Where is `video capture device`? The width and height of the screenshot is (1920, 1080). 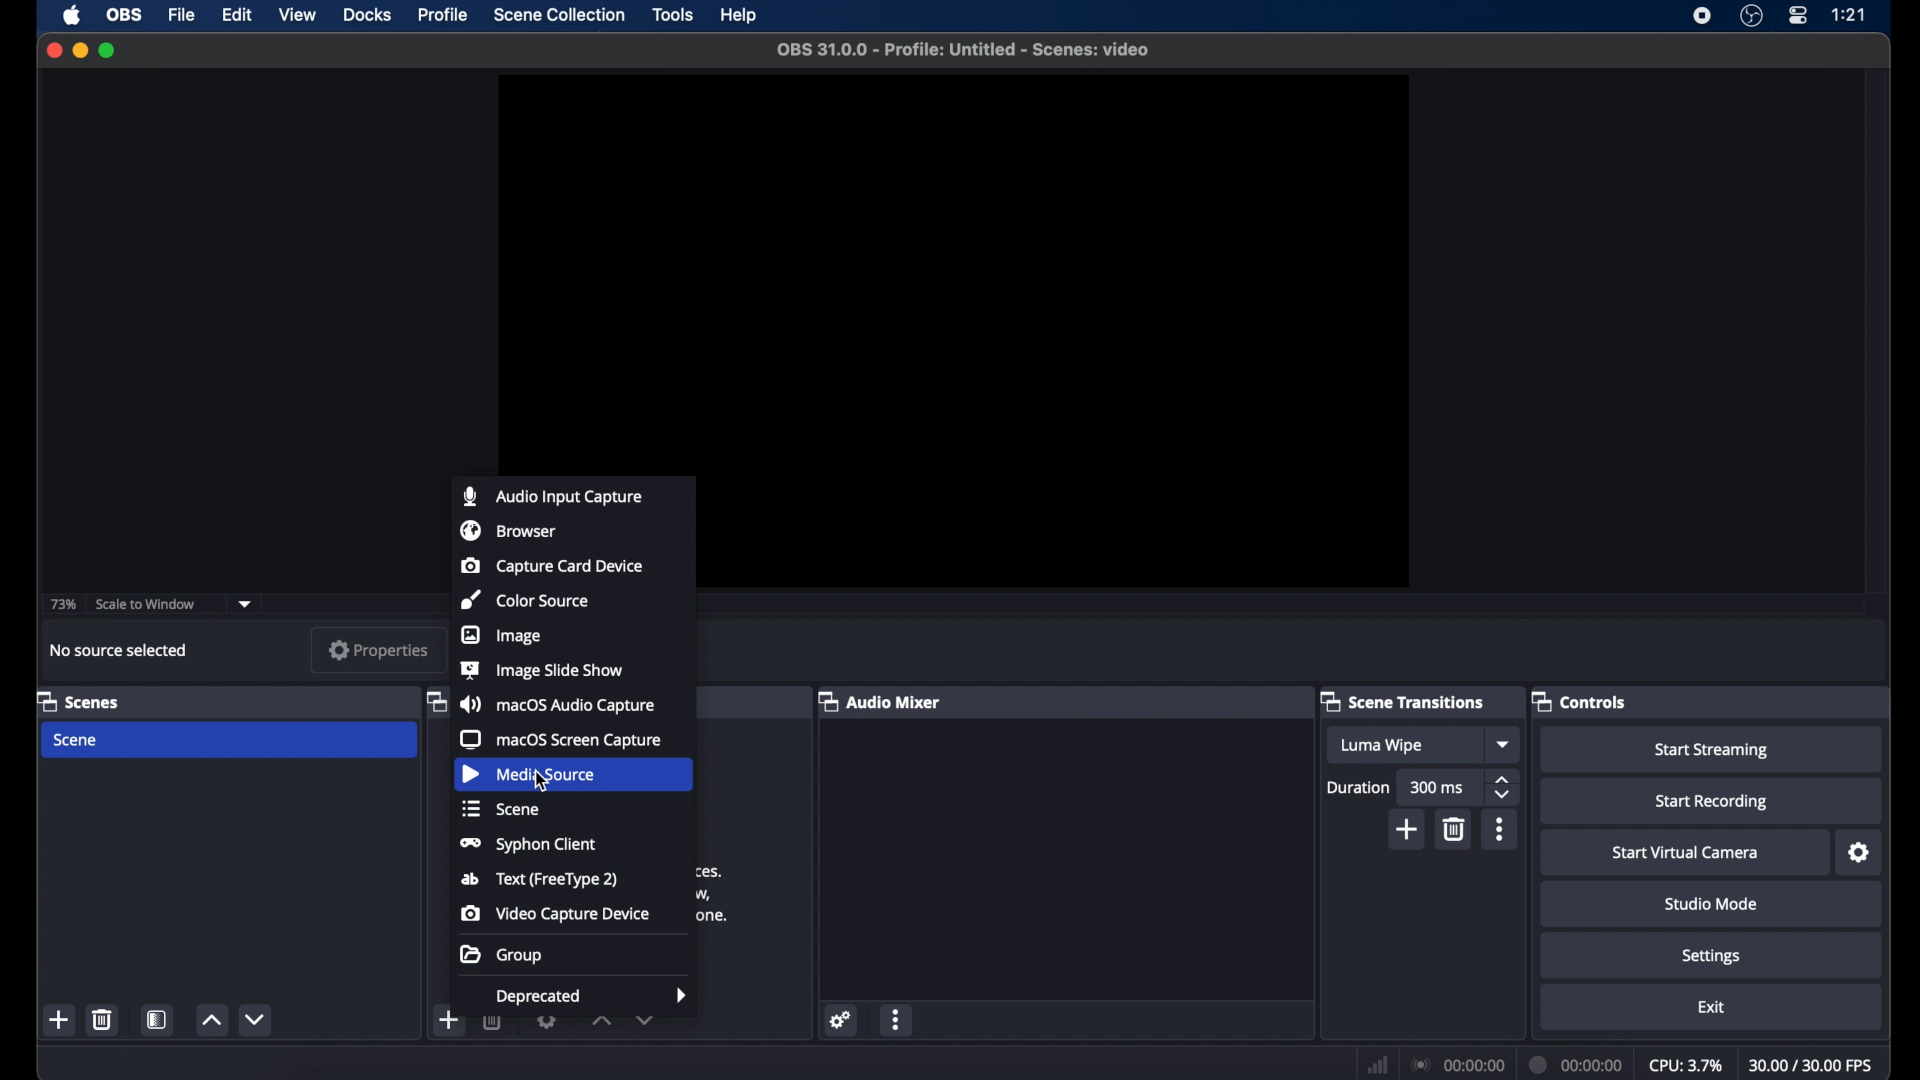
video capture device is located at coordinates (559, 915).